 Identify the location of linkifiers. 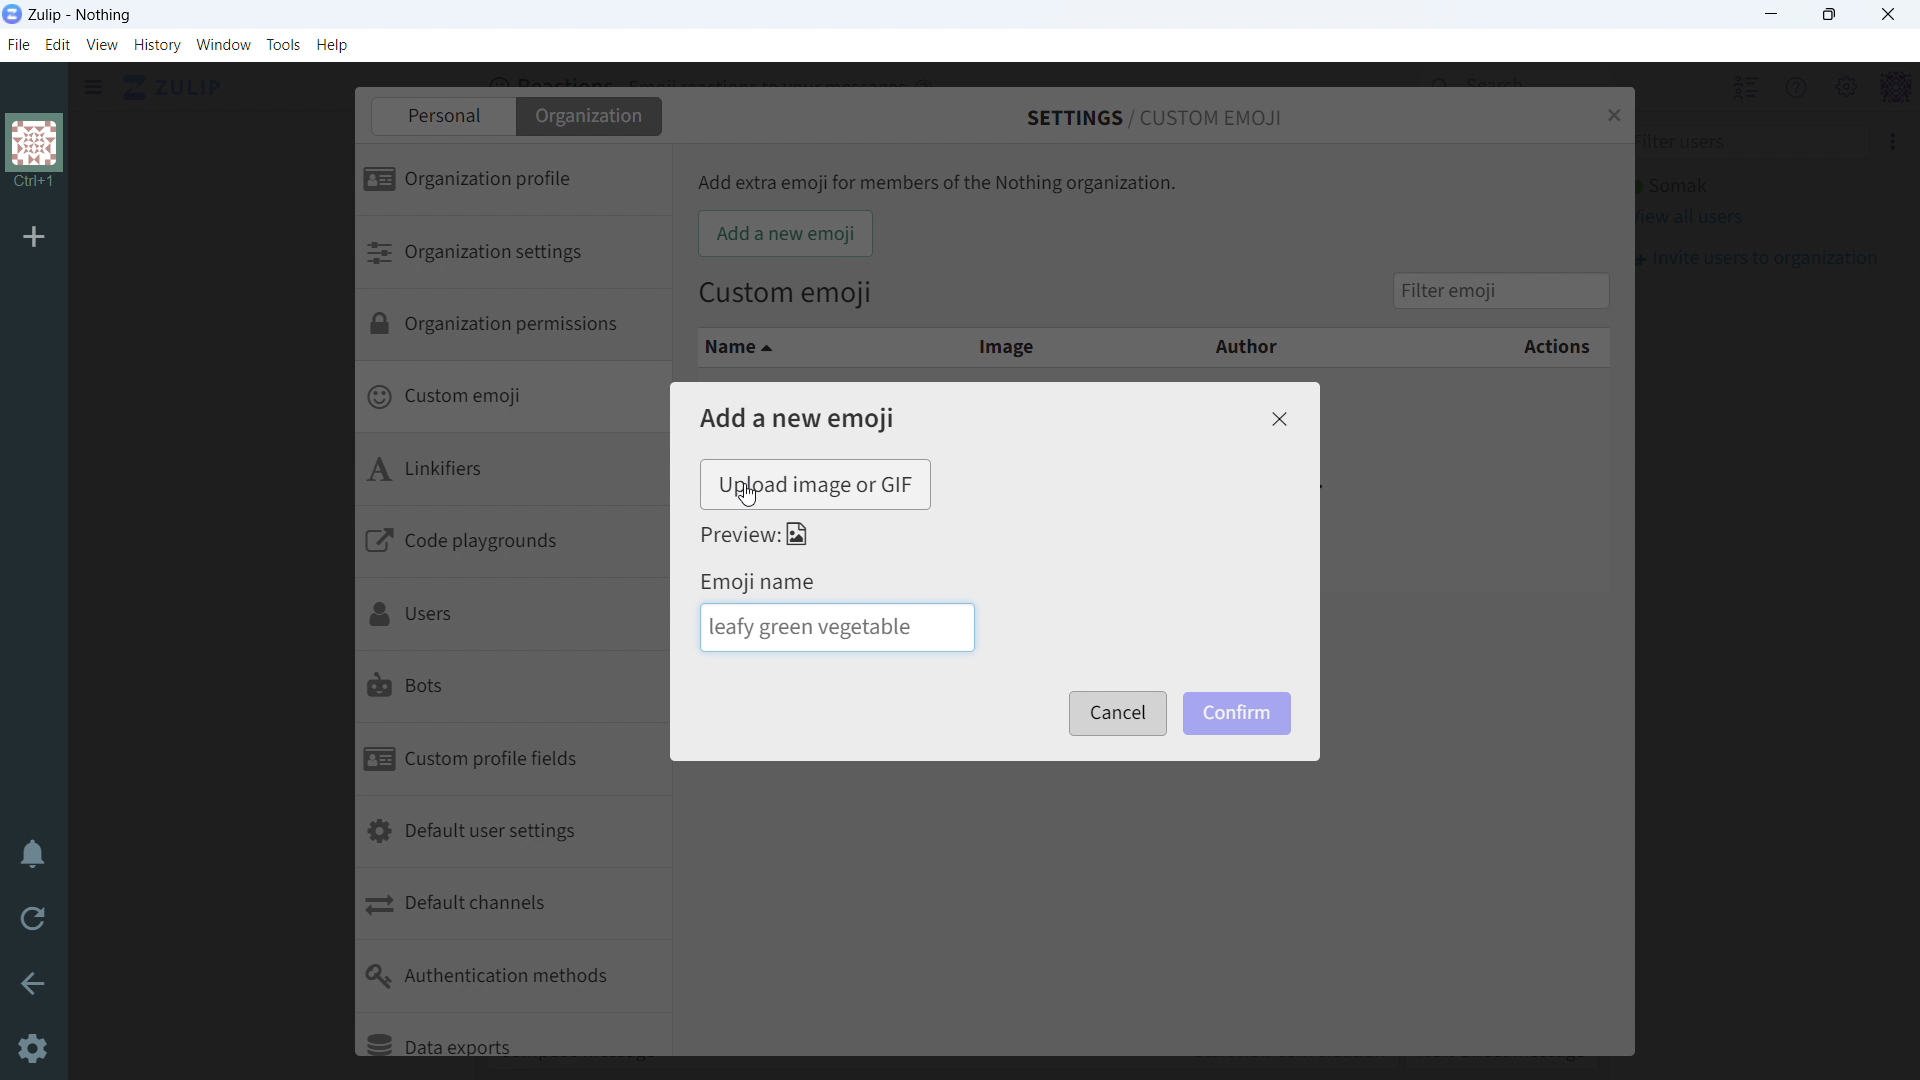
(510, 473).